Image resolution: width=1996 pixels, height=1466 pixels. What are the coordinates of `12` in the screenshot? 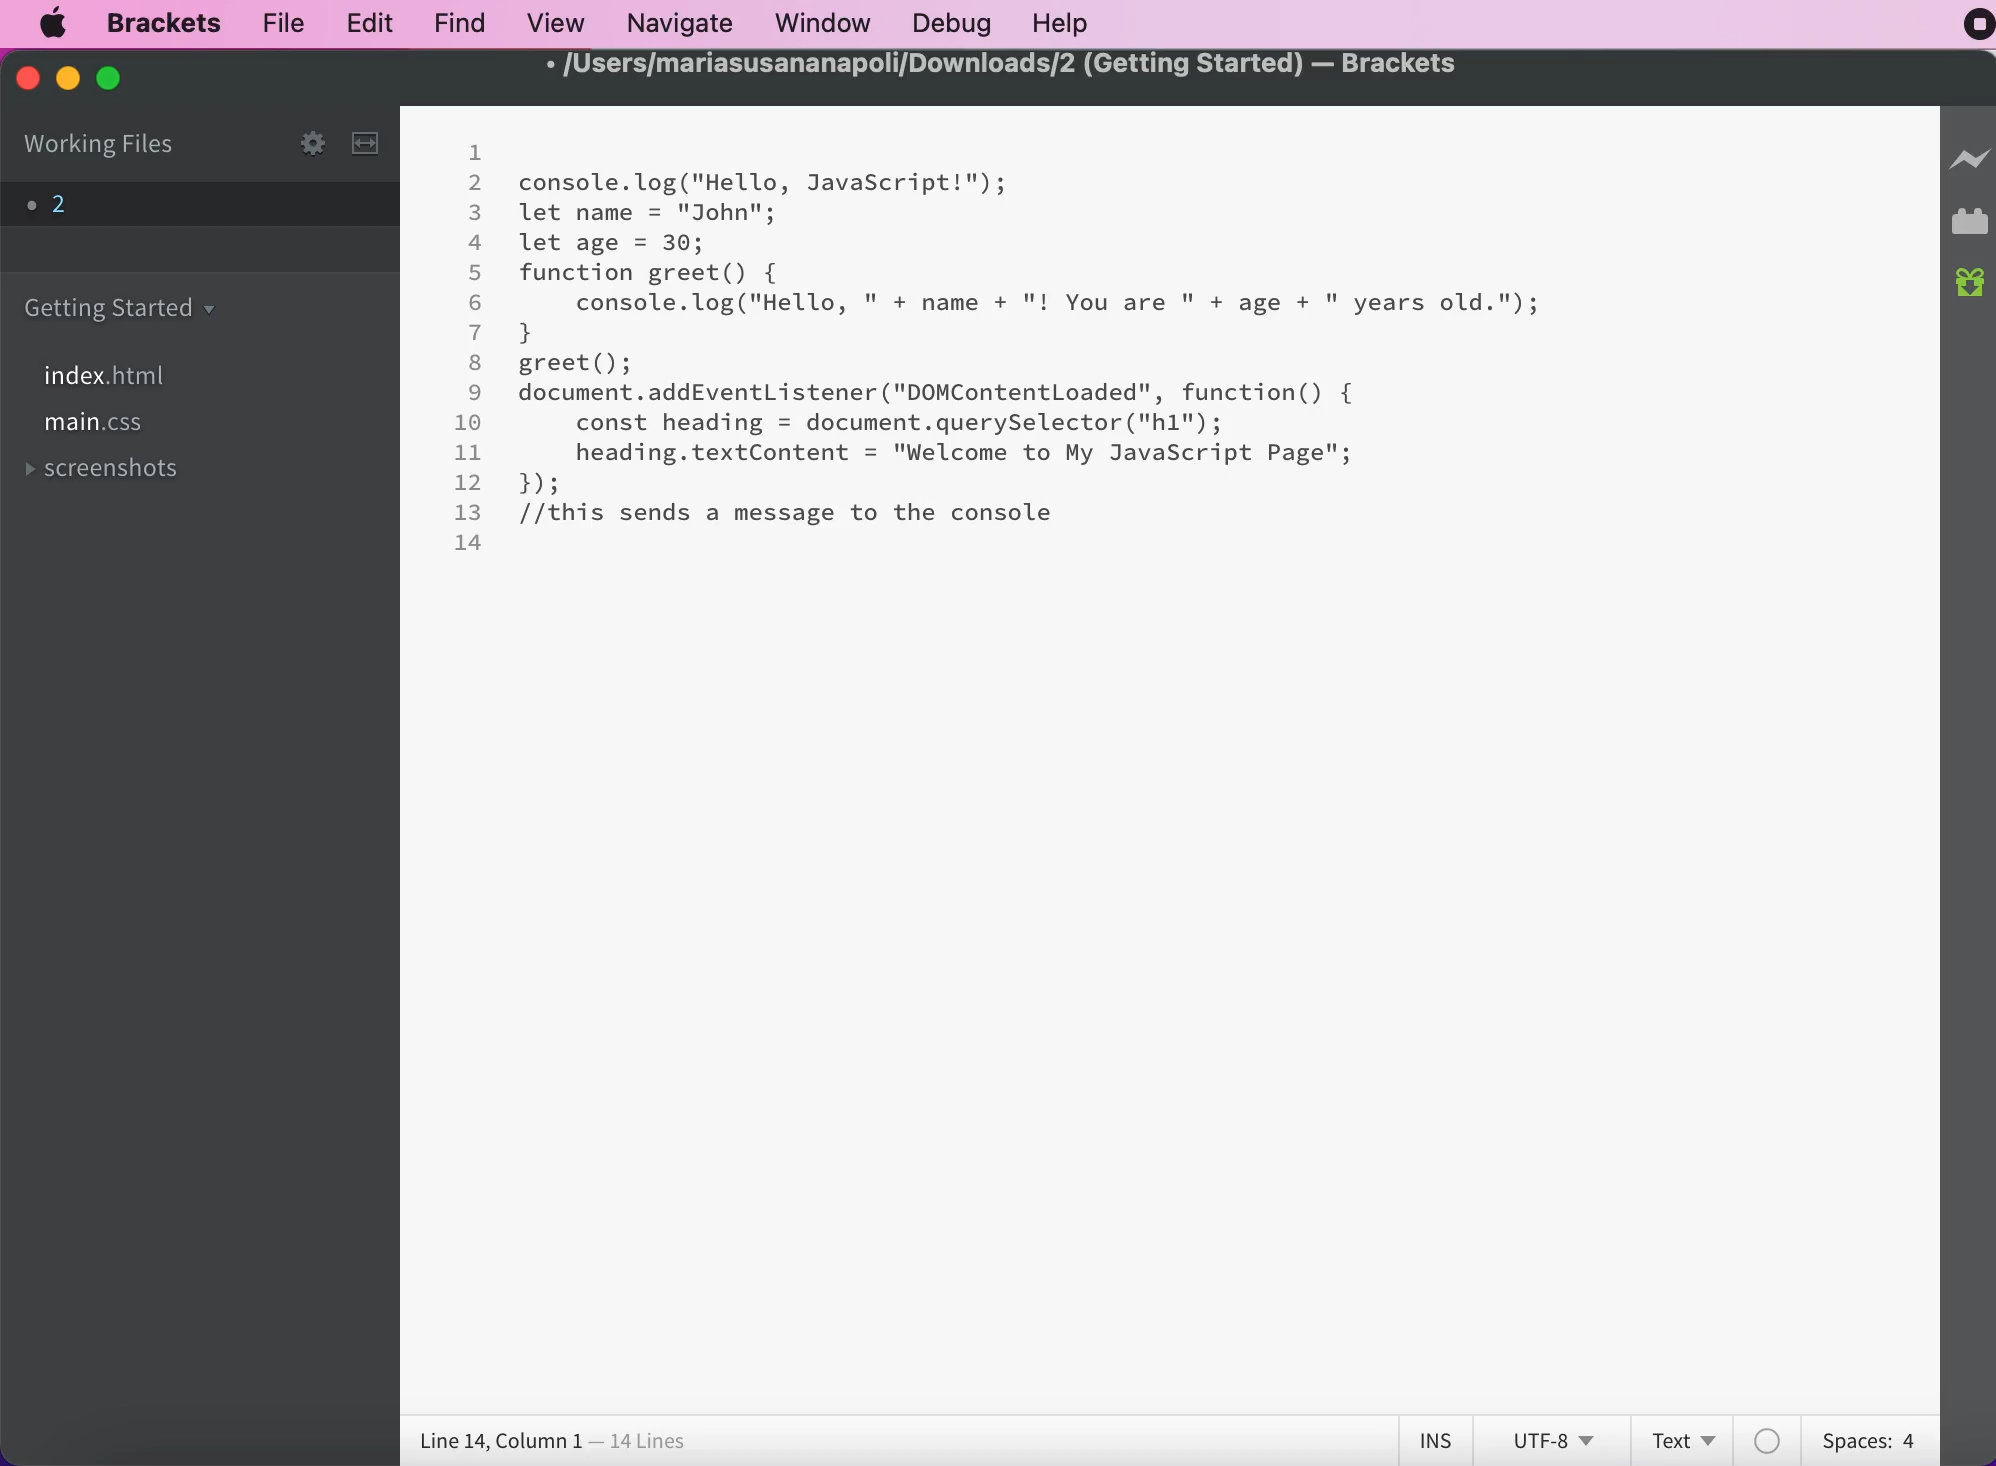 It's located at (468, 482).